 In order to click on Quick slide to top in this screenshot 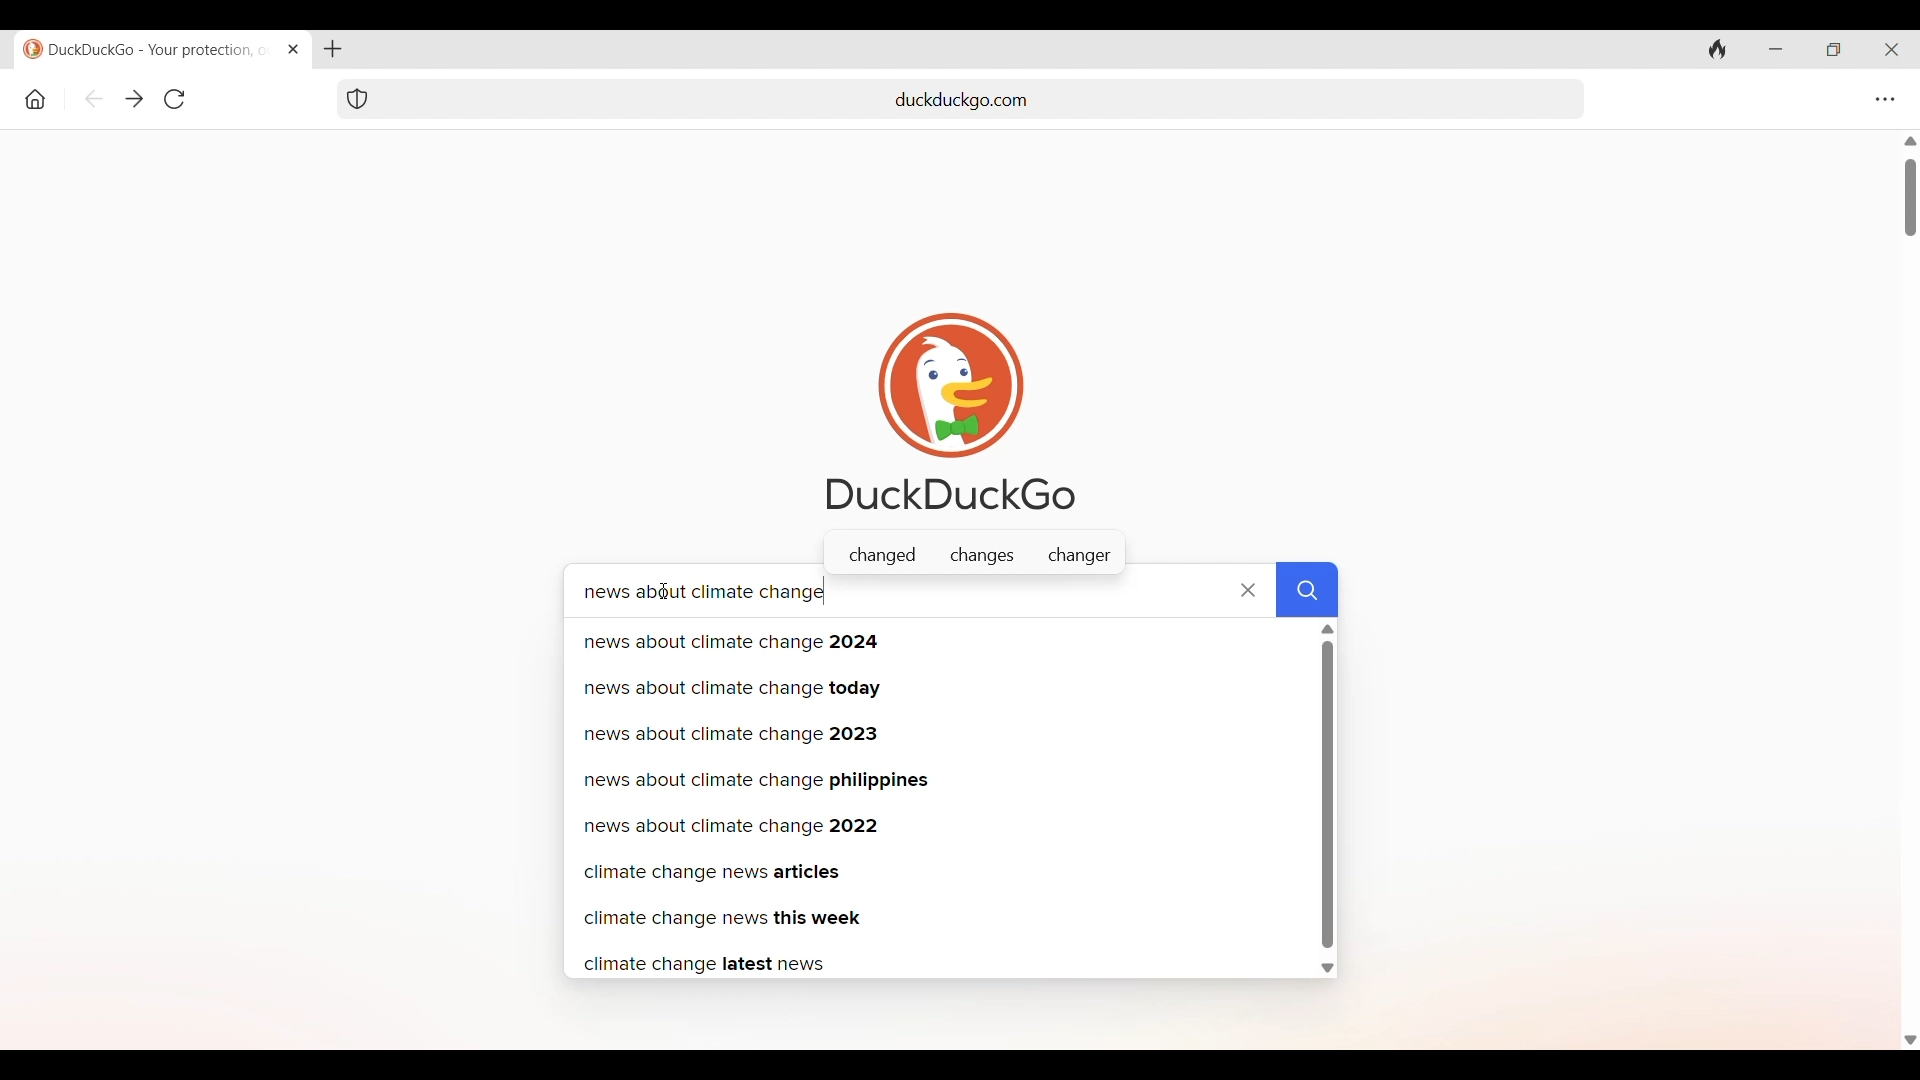, I will do `click(1327, 630)`.